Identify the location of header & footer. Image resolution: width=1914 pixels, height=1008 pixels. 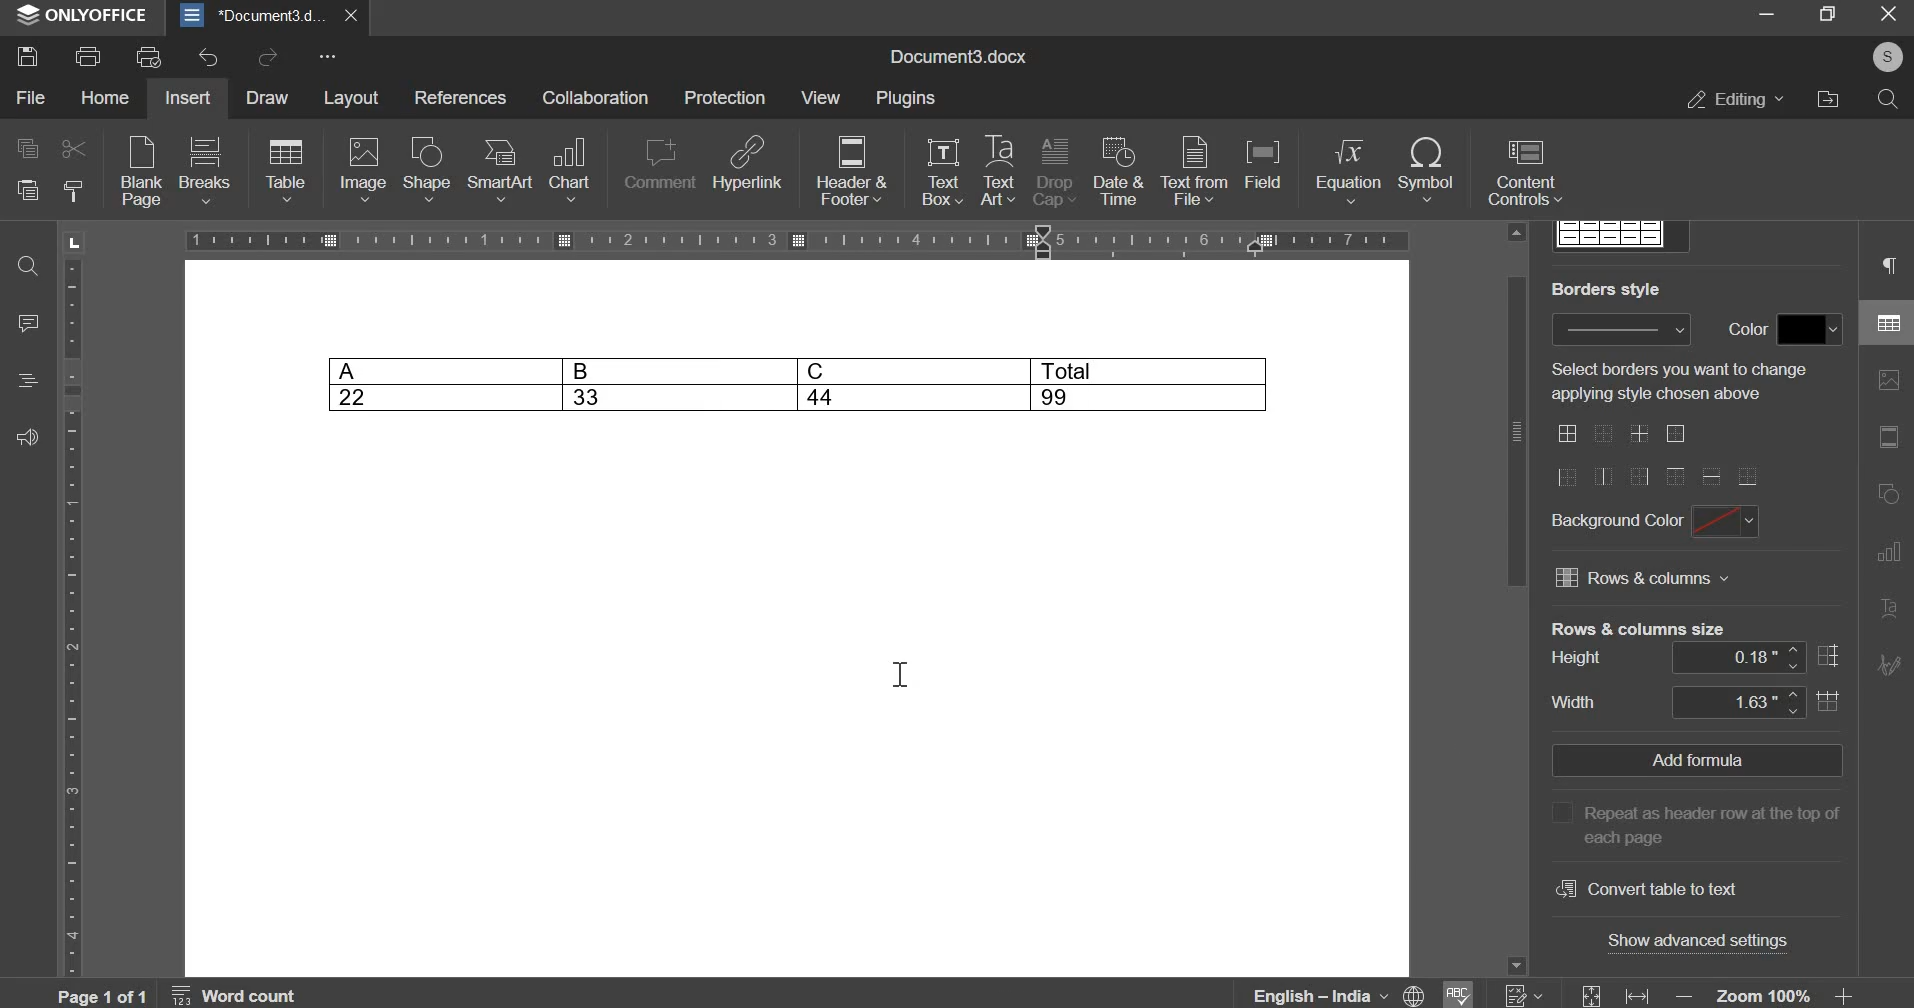
(852, 172).